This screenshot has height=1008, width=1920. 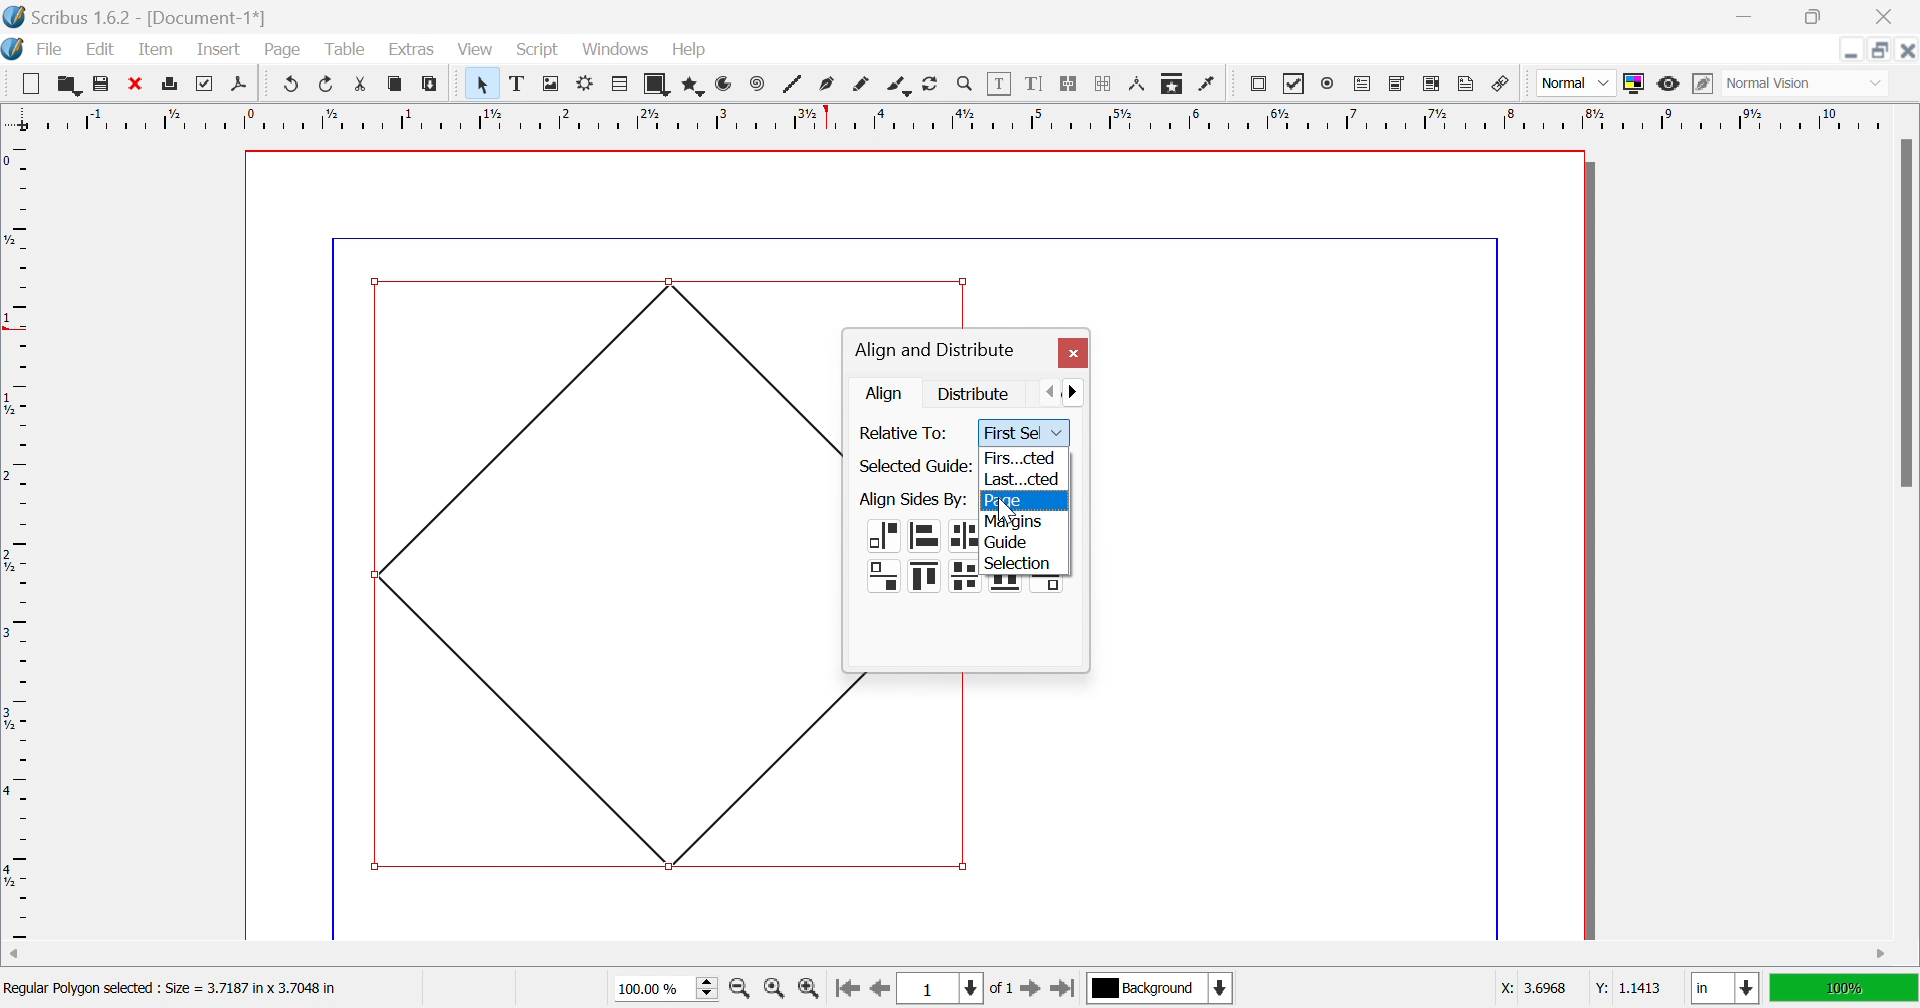 What do you see at coordinates (1000, 81) in the screenshot?
I see `Edit contents of frame` at bounding box center [1000, 81].